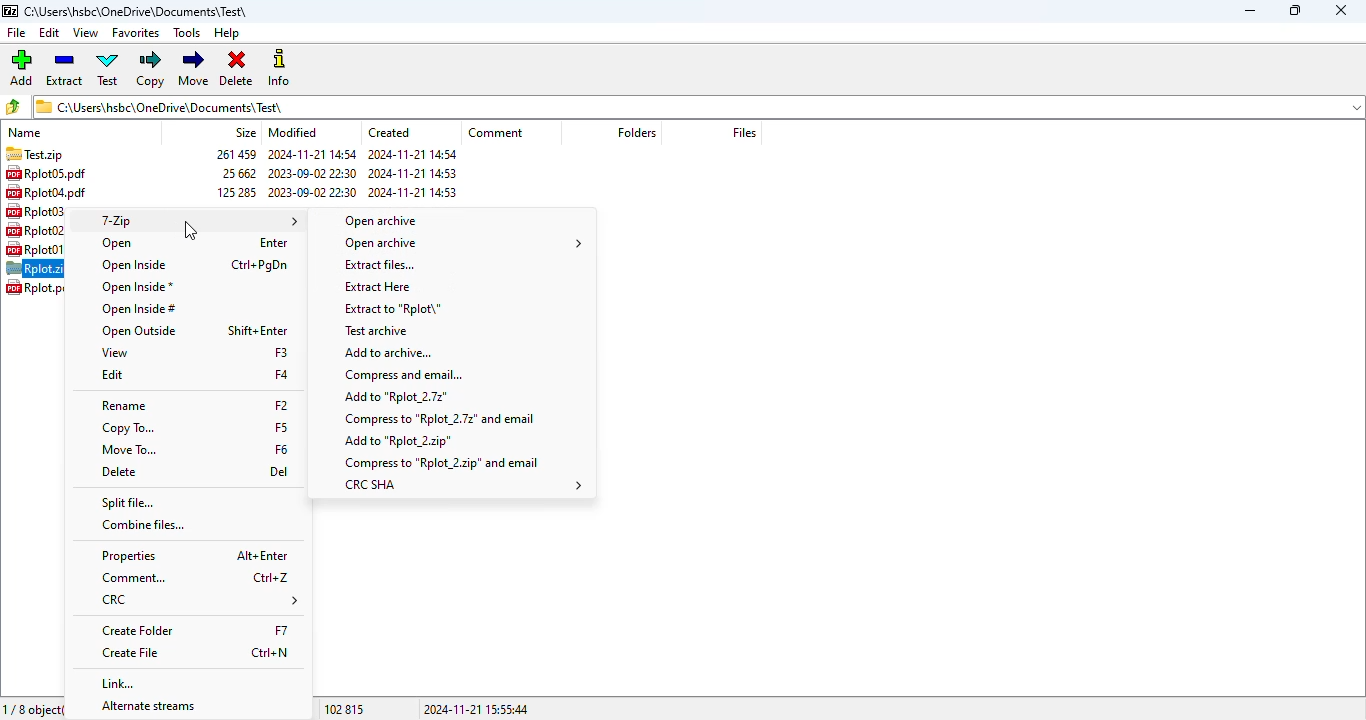 The width and height of the screenshot is (1366, 720). Describe the element at coordinates (441, 462) in the screenshot. I see `compress to Rplot_2.zip and email` at that location.